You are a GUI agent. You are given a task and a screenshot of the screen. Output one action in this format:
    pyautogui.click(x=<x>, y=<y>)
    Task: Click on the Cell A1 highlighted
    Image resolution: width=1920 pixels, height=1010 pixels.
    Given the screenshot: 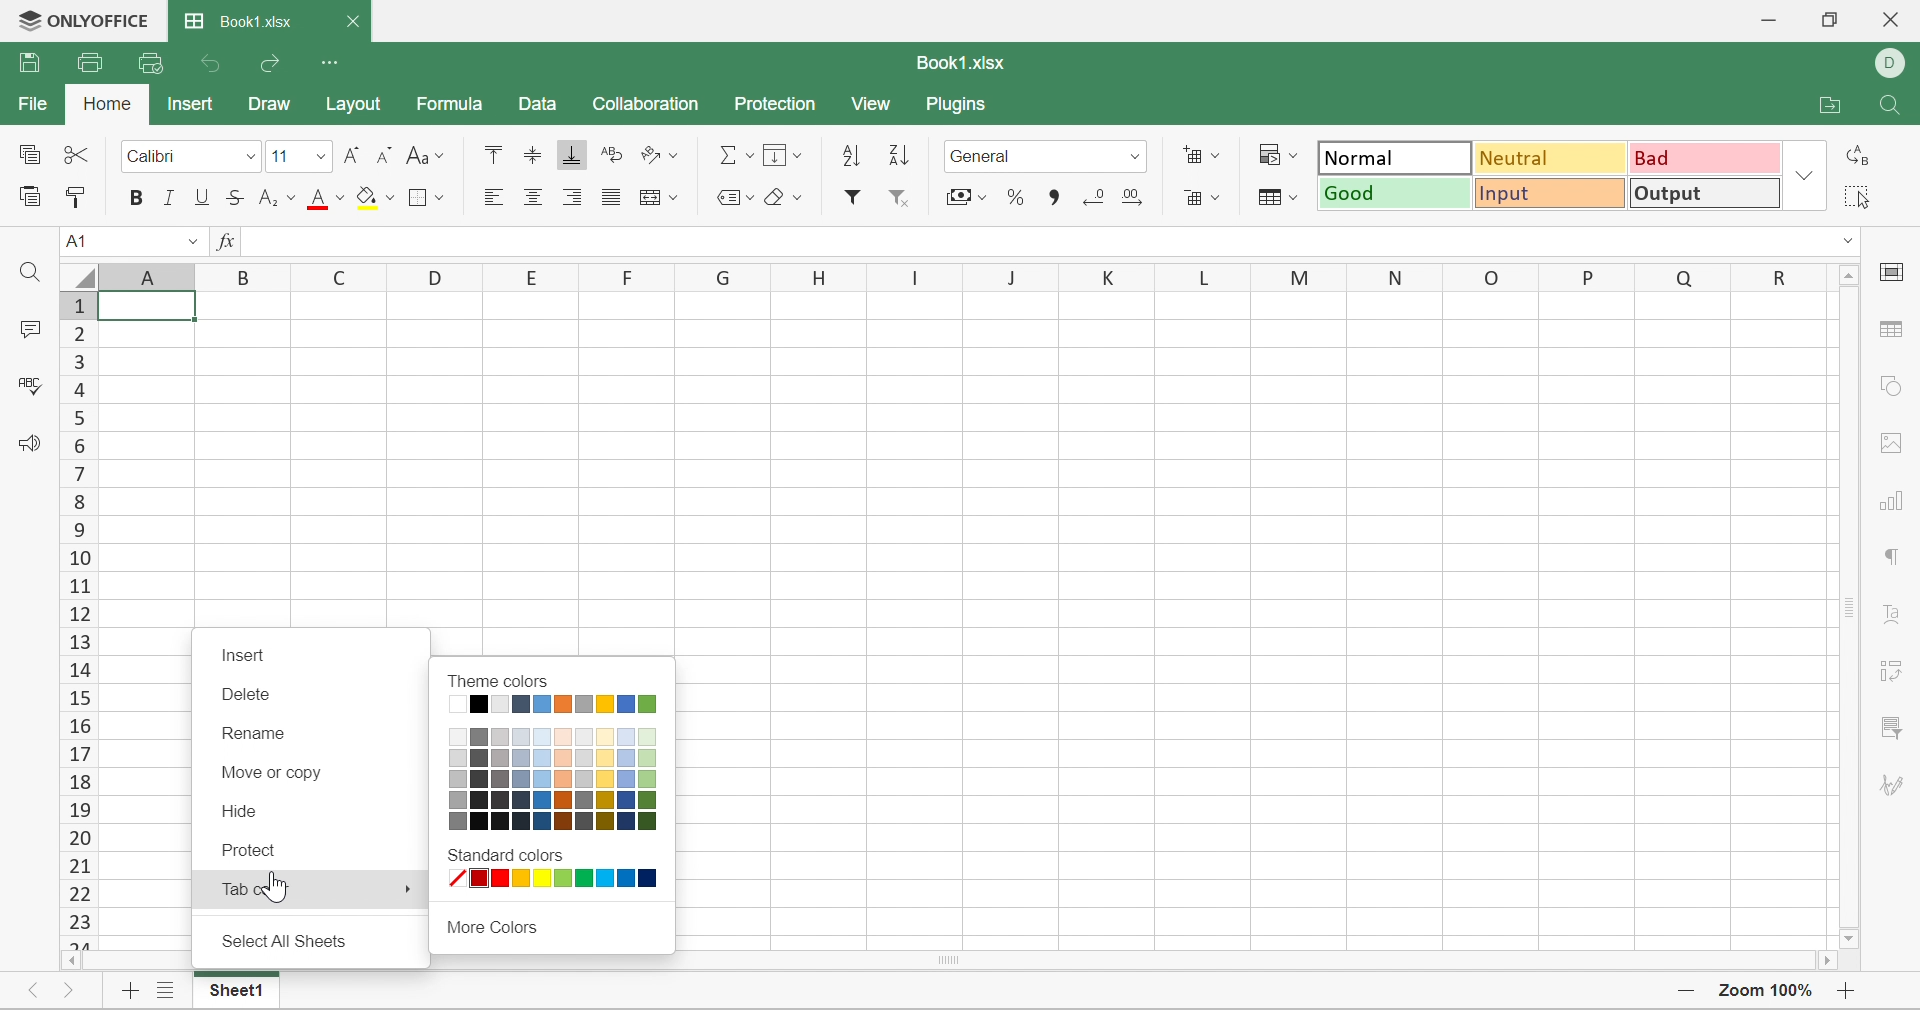 What is the action you would take?
    pyautogui.click(x=152, y=306)
    